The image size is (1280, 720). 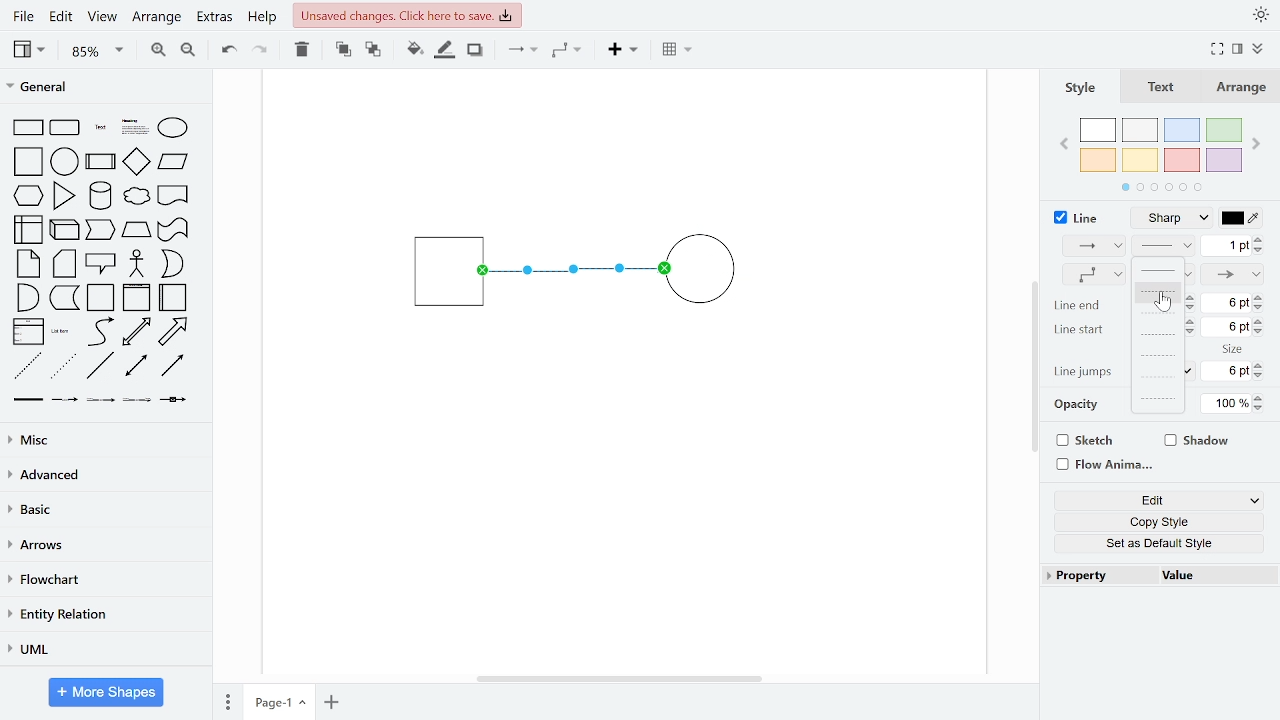 What do you see at coordinates (66, 228) in the screenshot?
I see `cube` at bounding box center [66, 228].